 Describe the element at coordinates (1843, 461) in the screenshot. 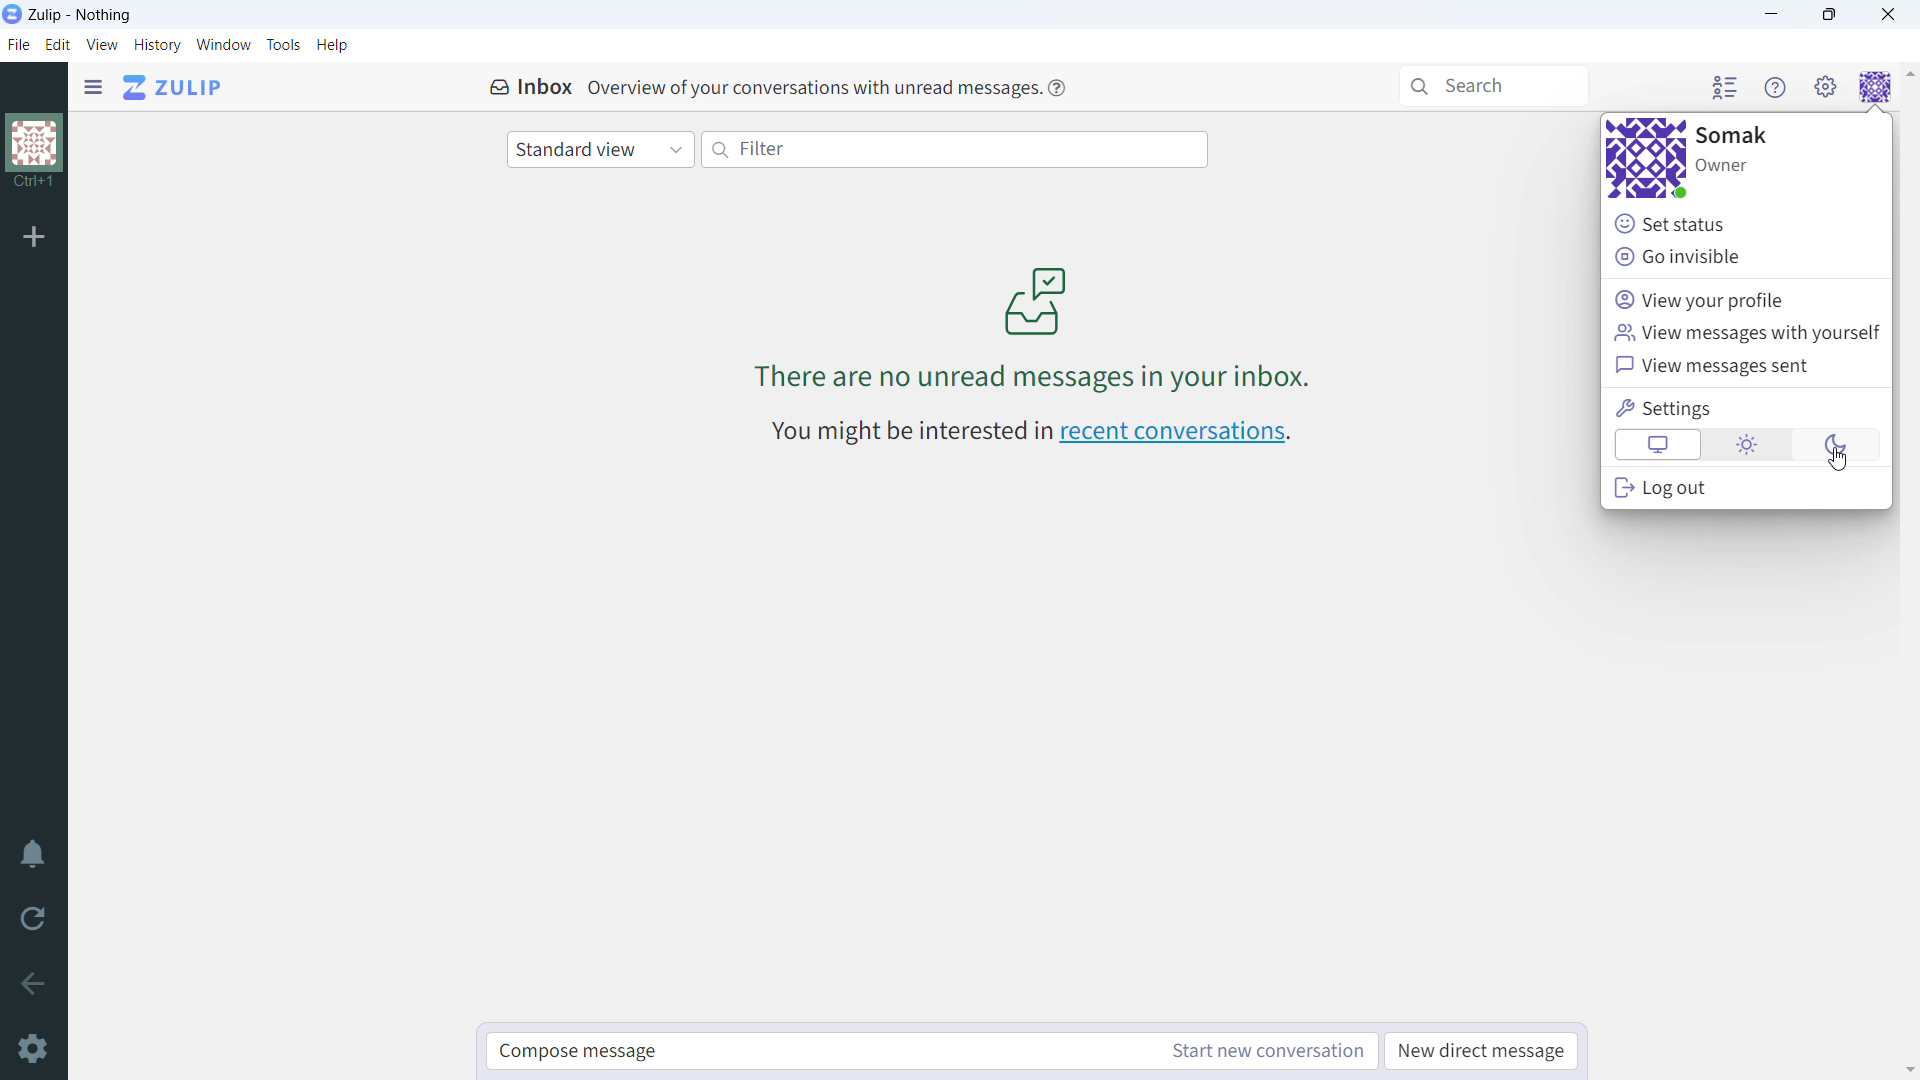

I see `cursor` at that location.